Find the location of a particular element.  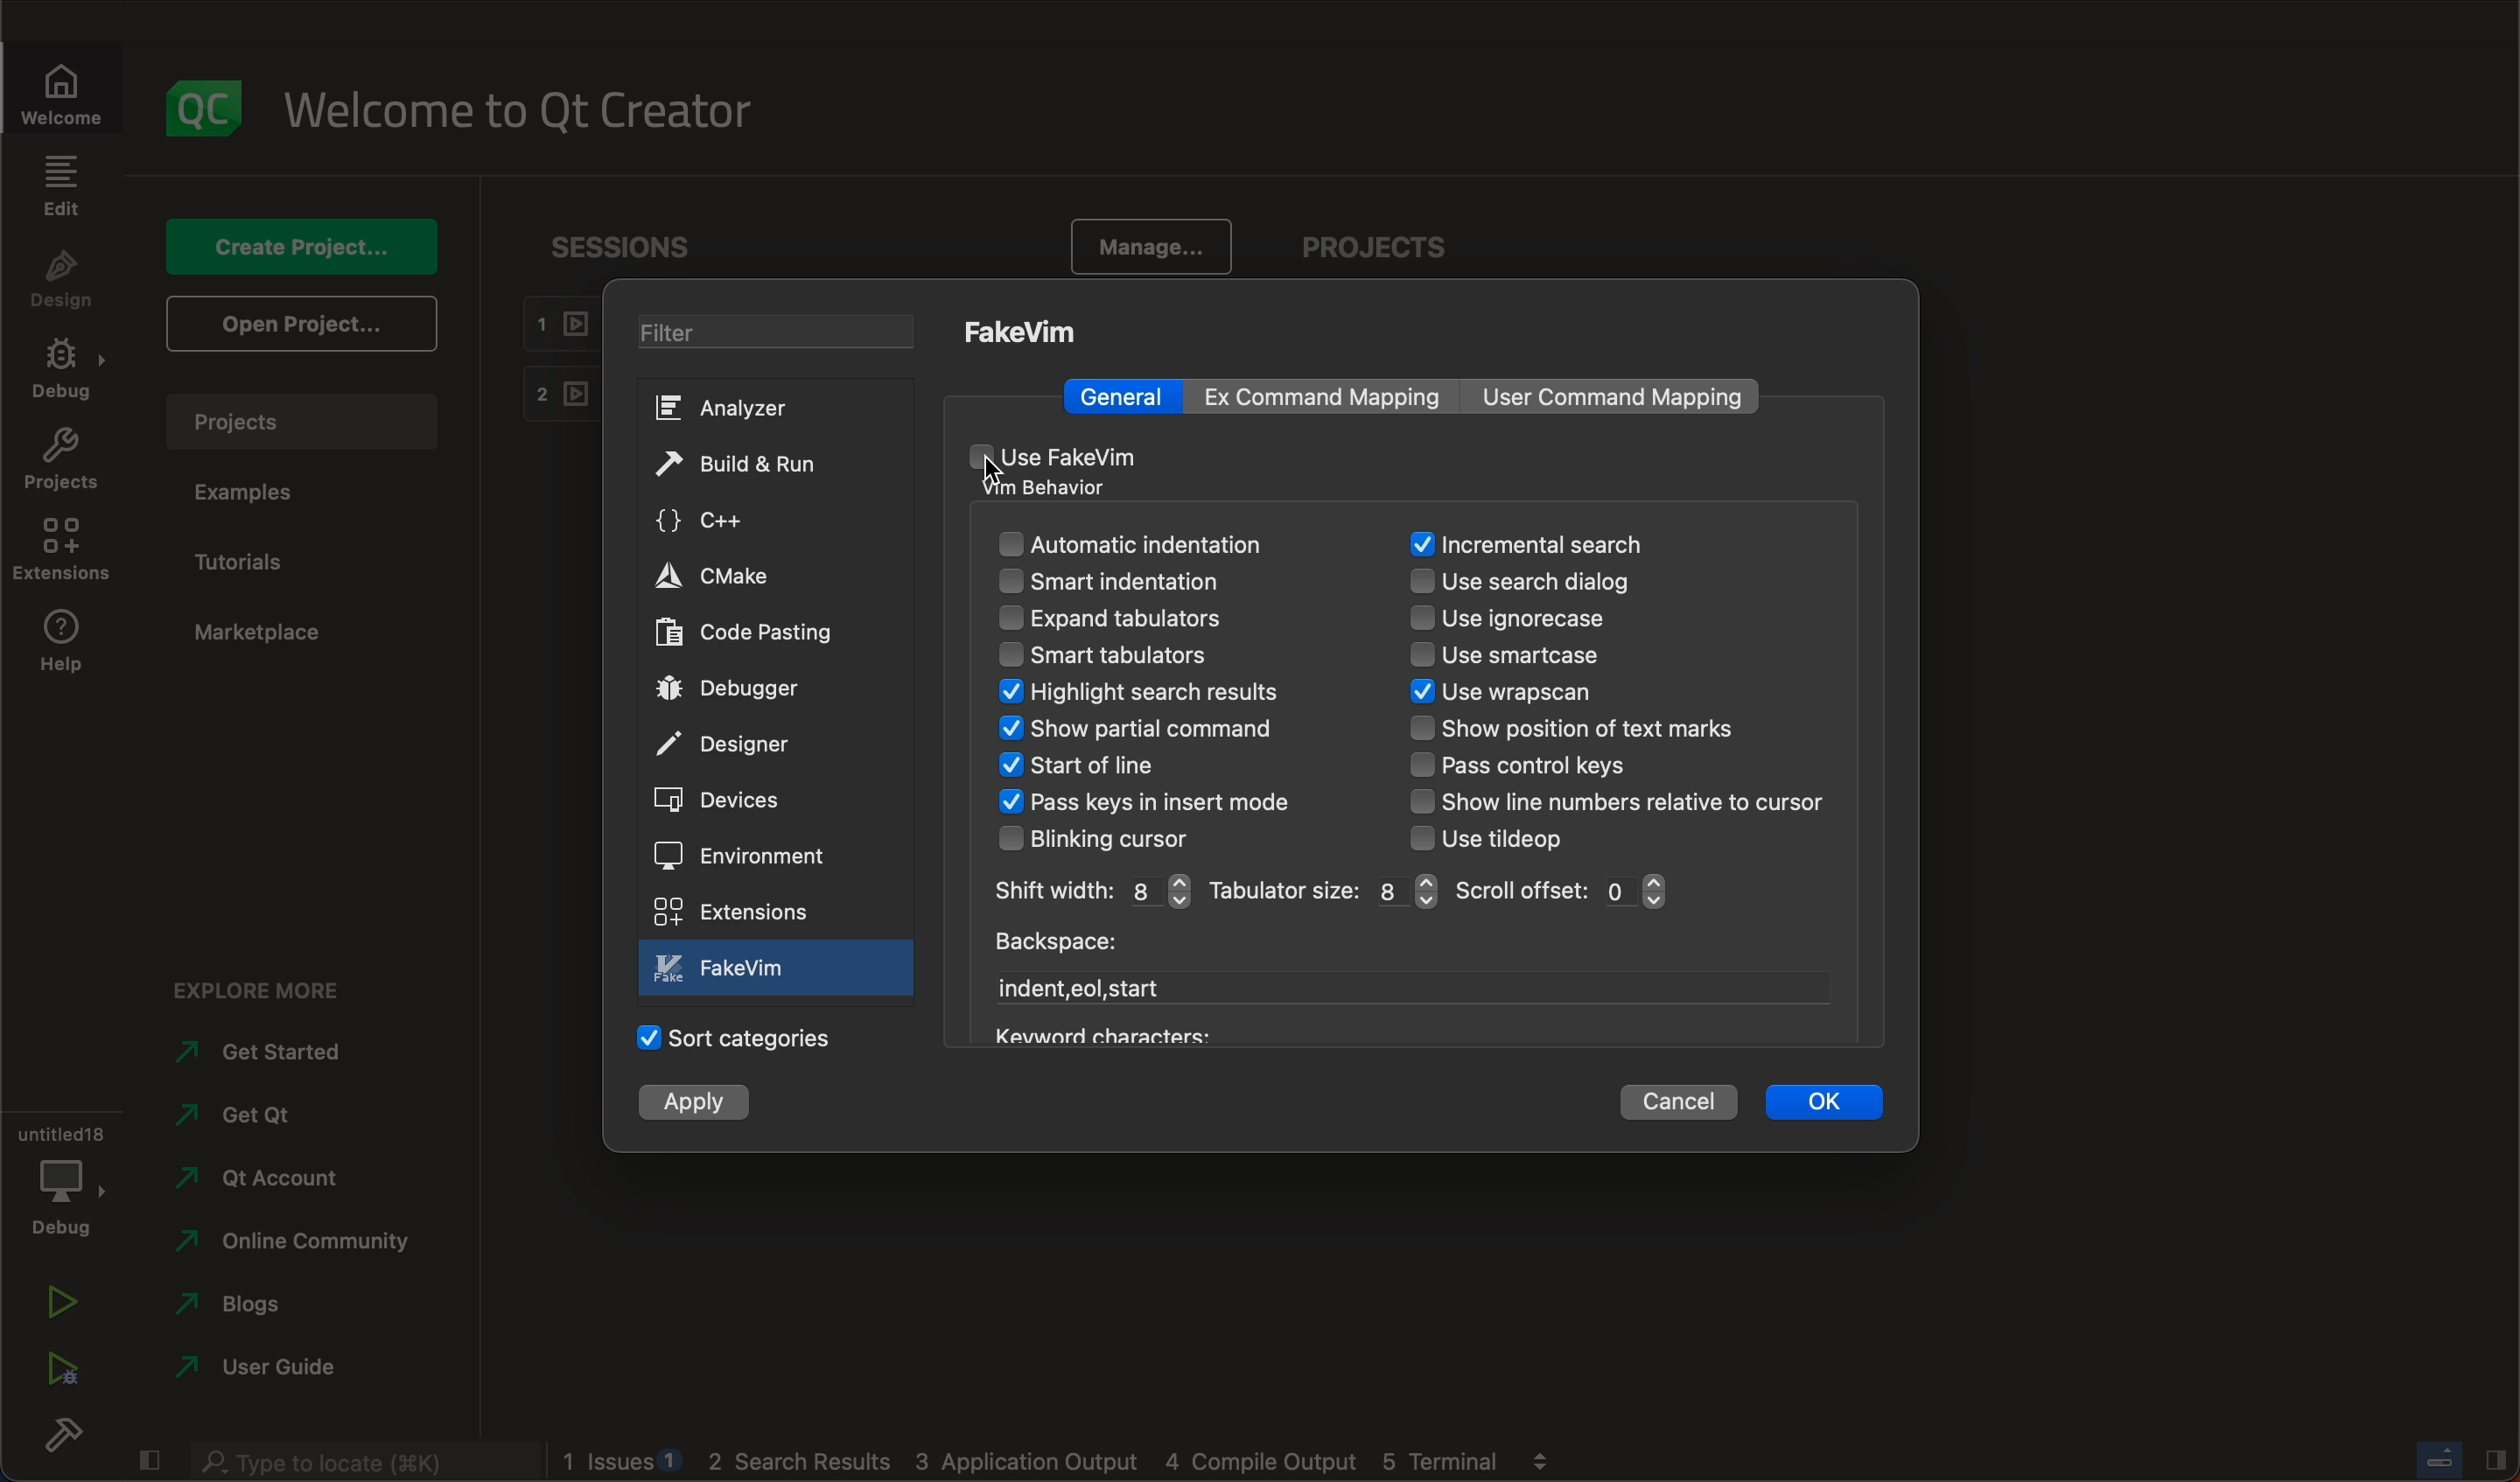

smart tabulators is located at coordinates (1106, 654).